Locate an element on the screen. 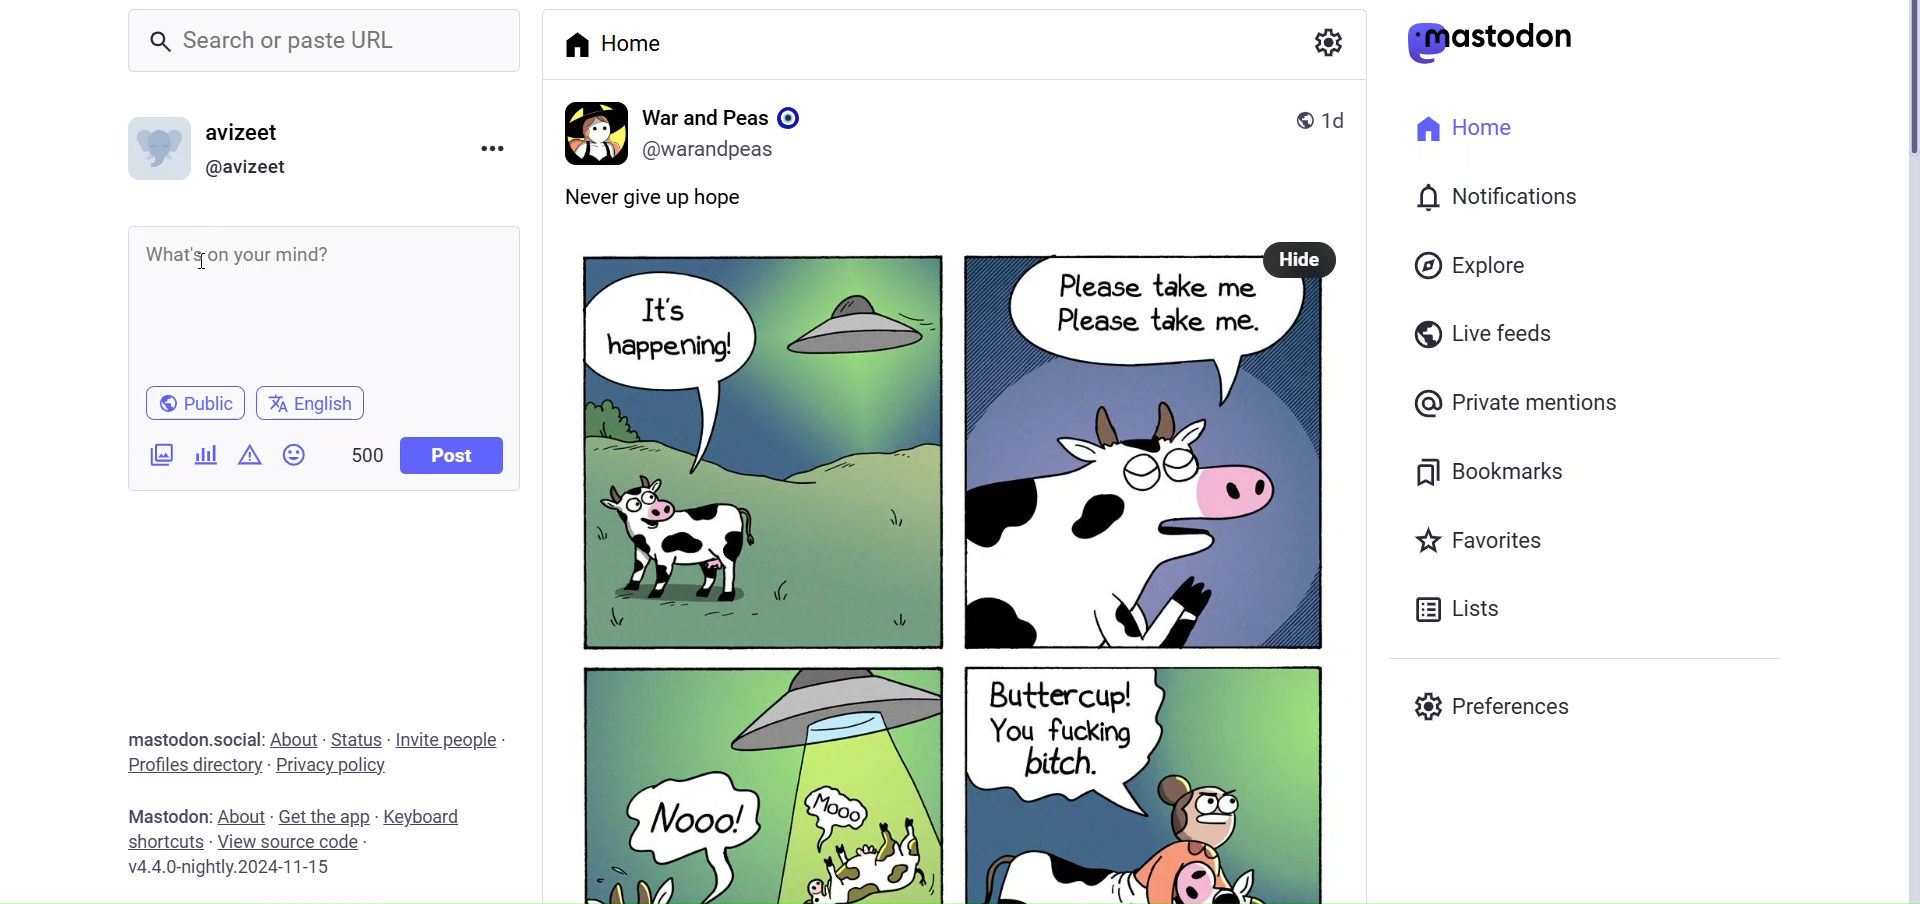 Image resolution: width=1920 pixels, height=904 pixels. @avizeet is located at coordinates (256, 166).